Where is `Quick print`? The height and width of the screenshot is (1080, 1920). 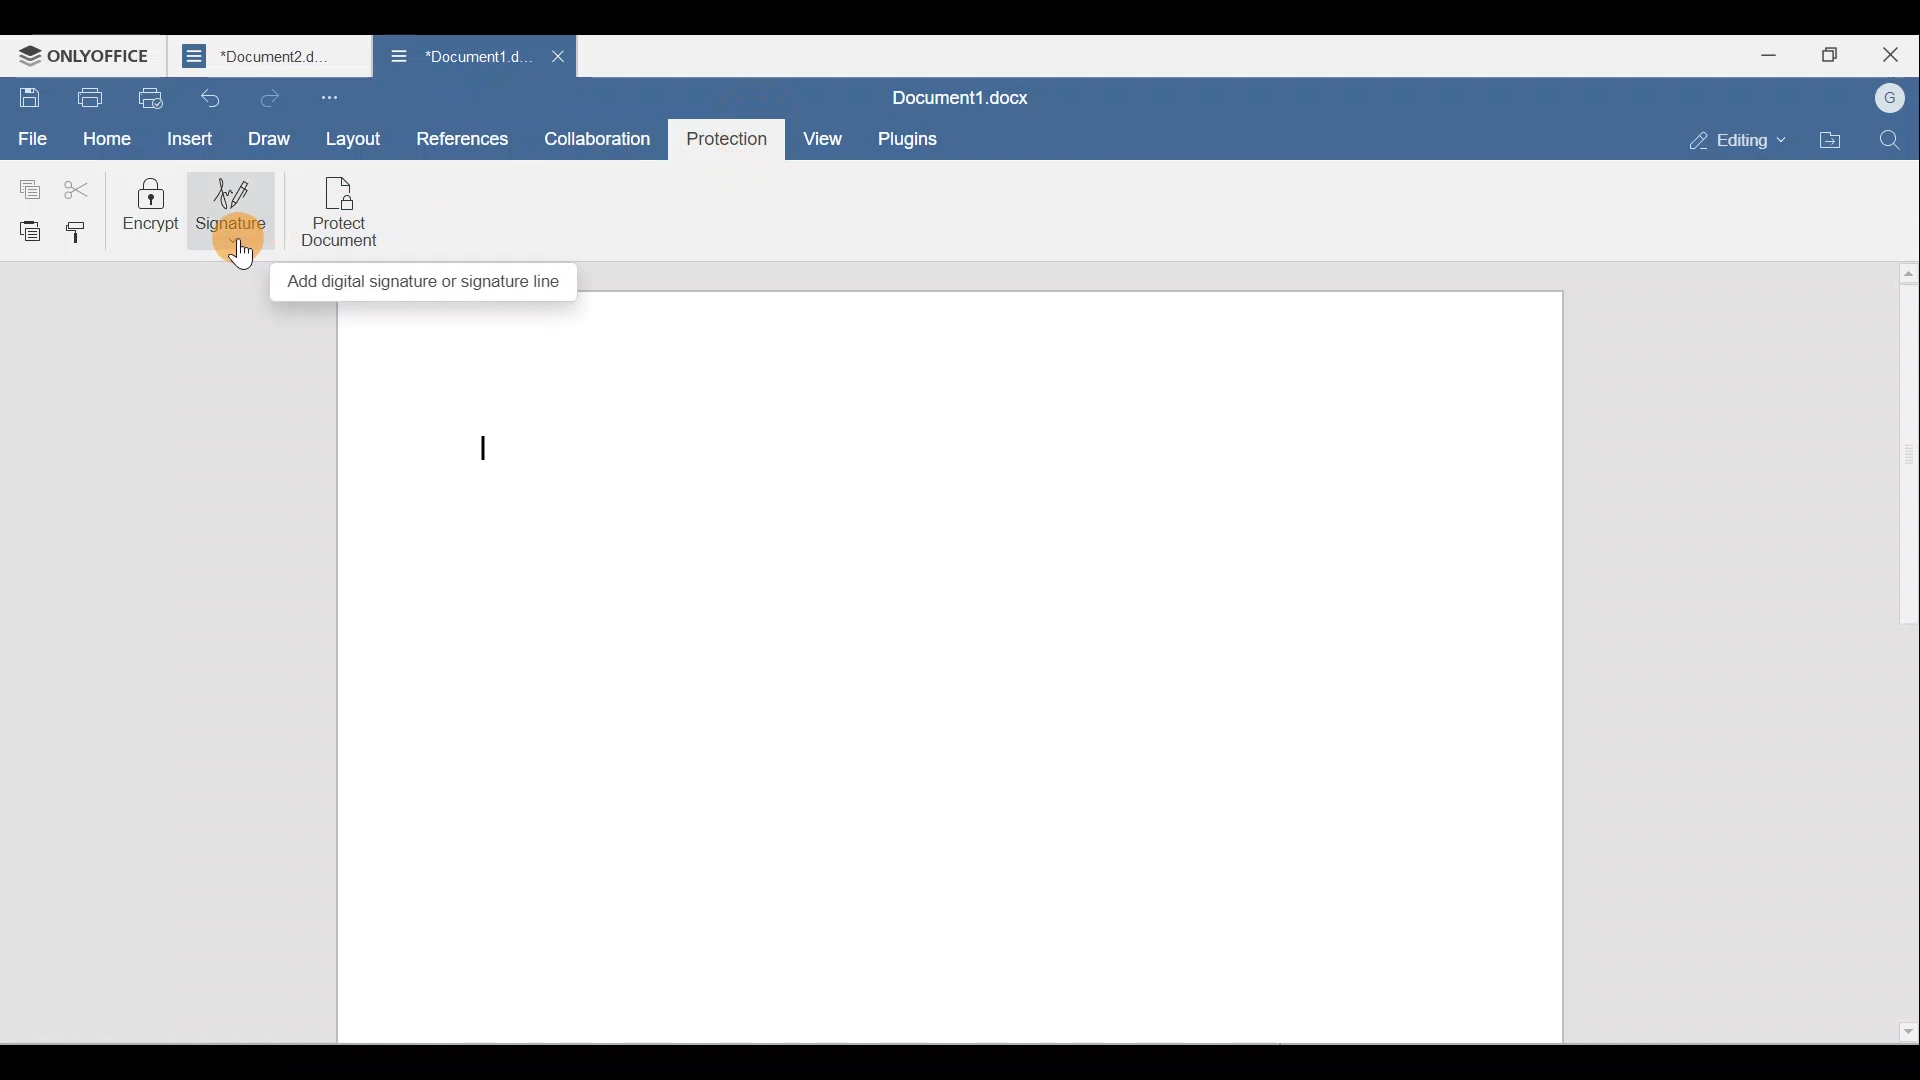 Quick print is located at coordinates (154, 96).